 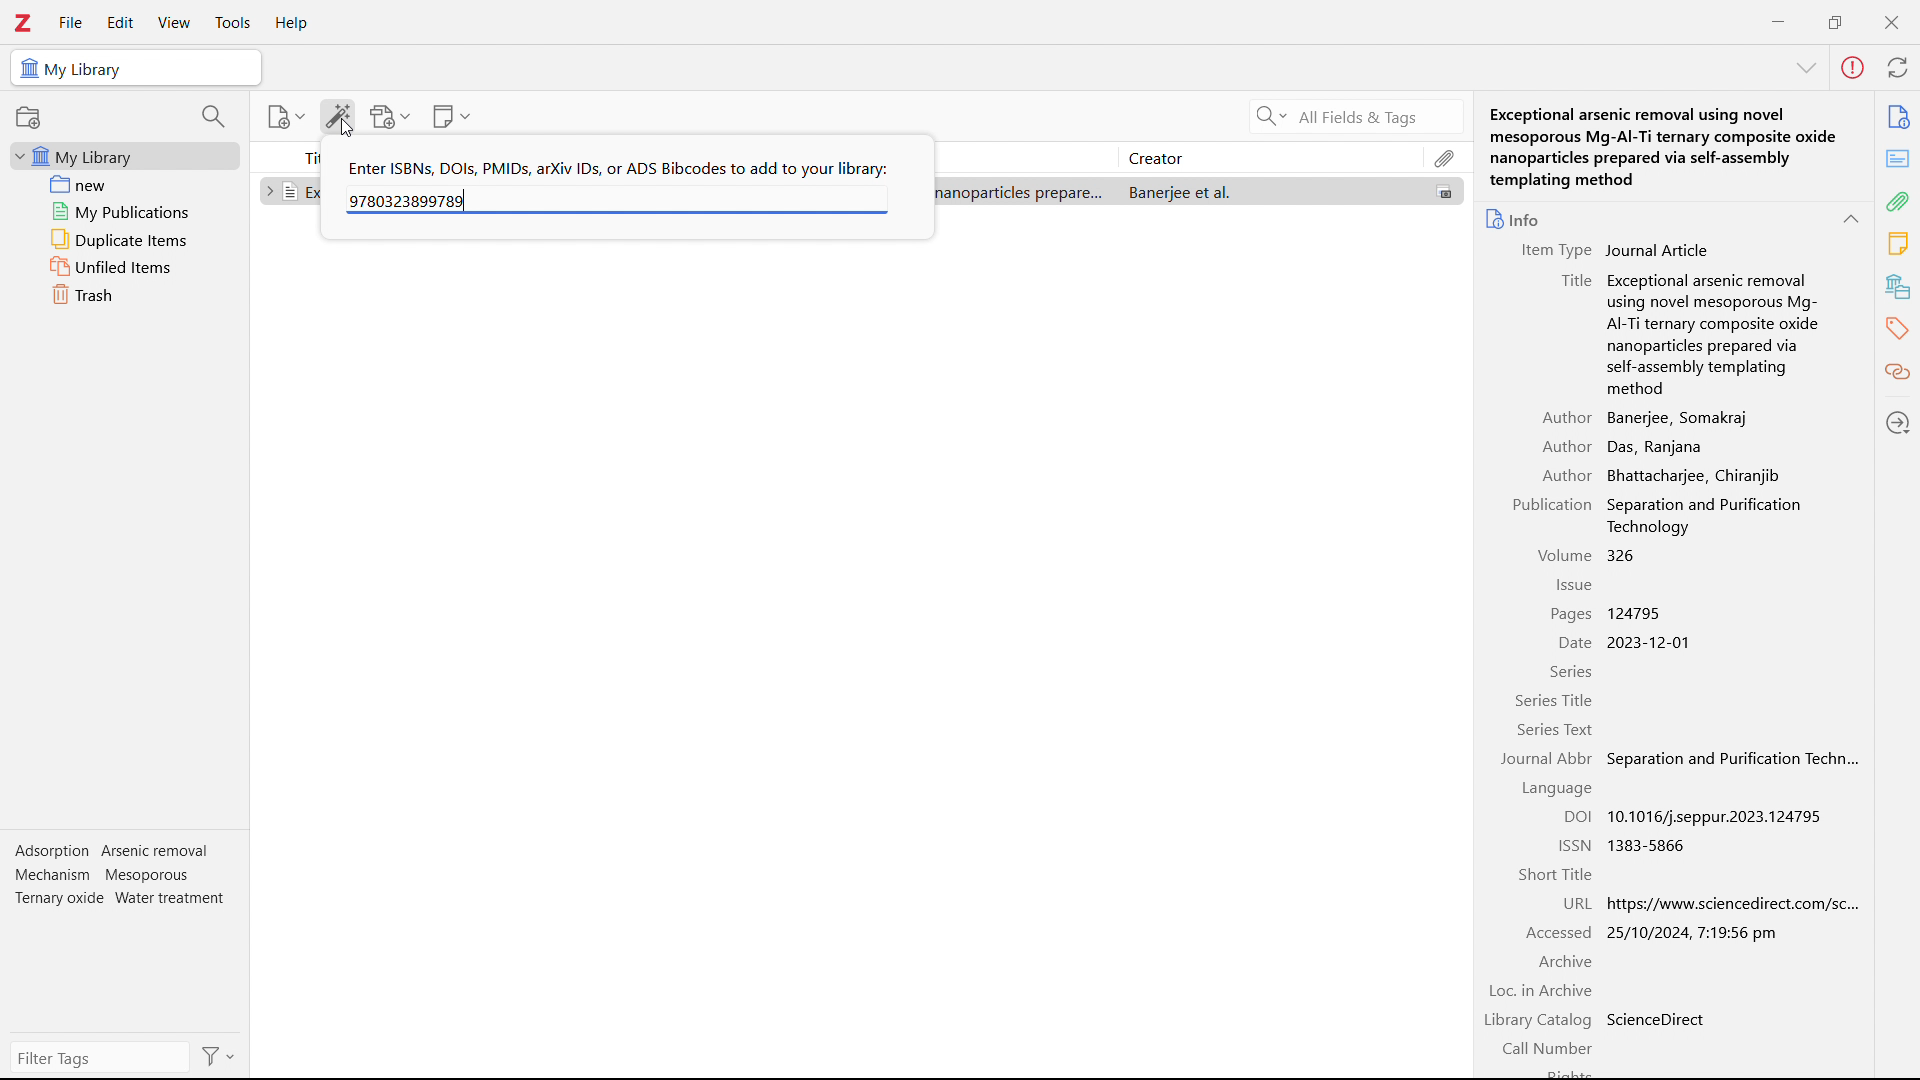 I want to click on maximize, so click(x=1835, y=20).